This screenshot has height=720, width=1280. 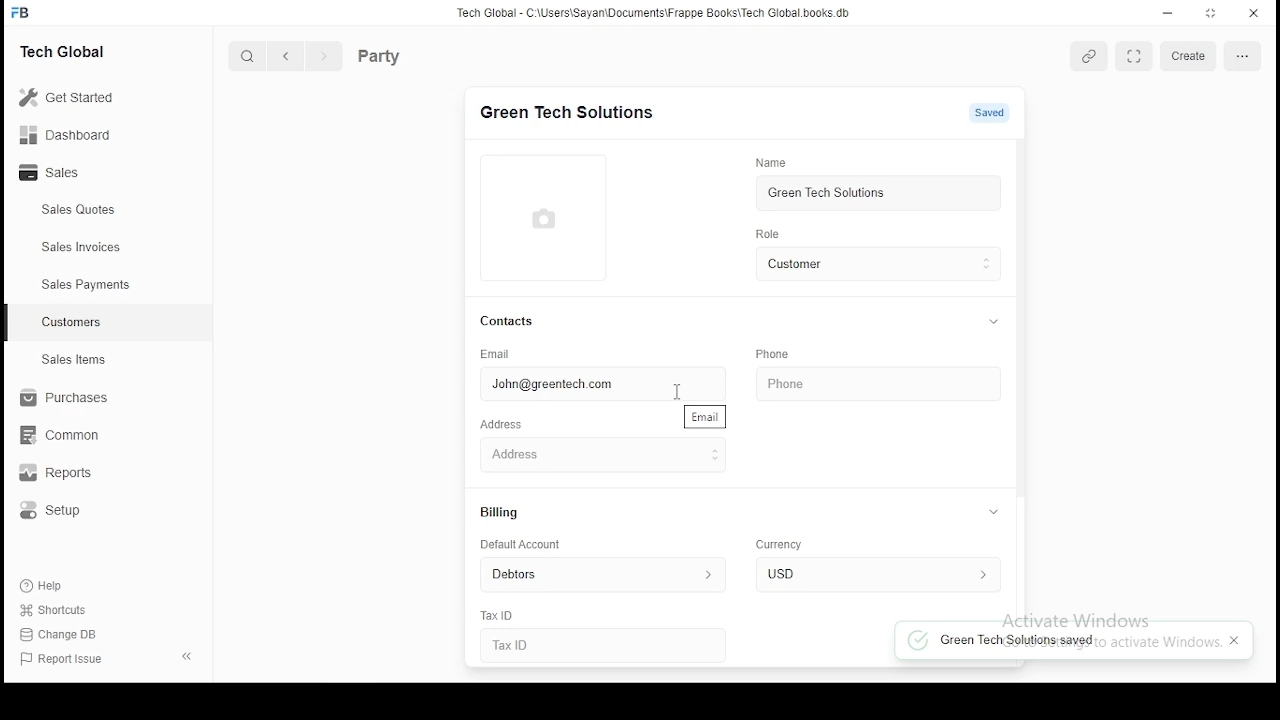 I want to click on close window, so click(x=1251, y=14).